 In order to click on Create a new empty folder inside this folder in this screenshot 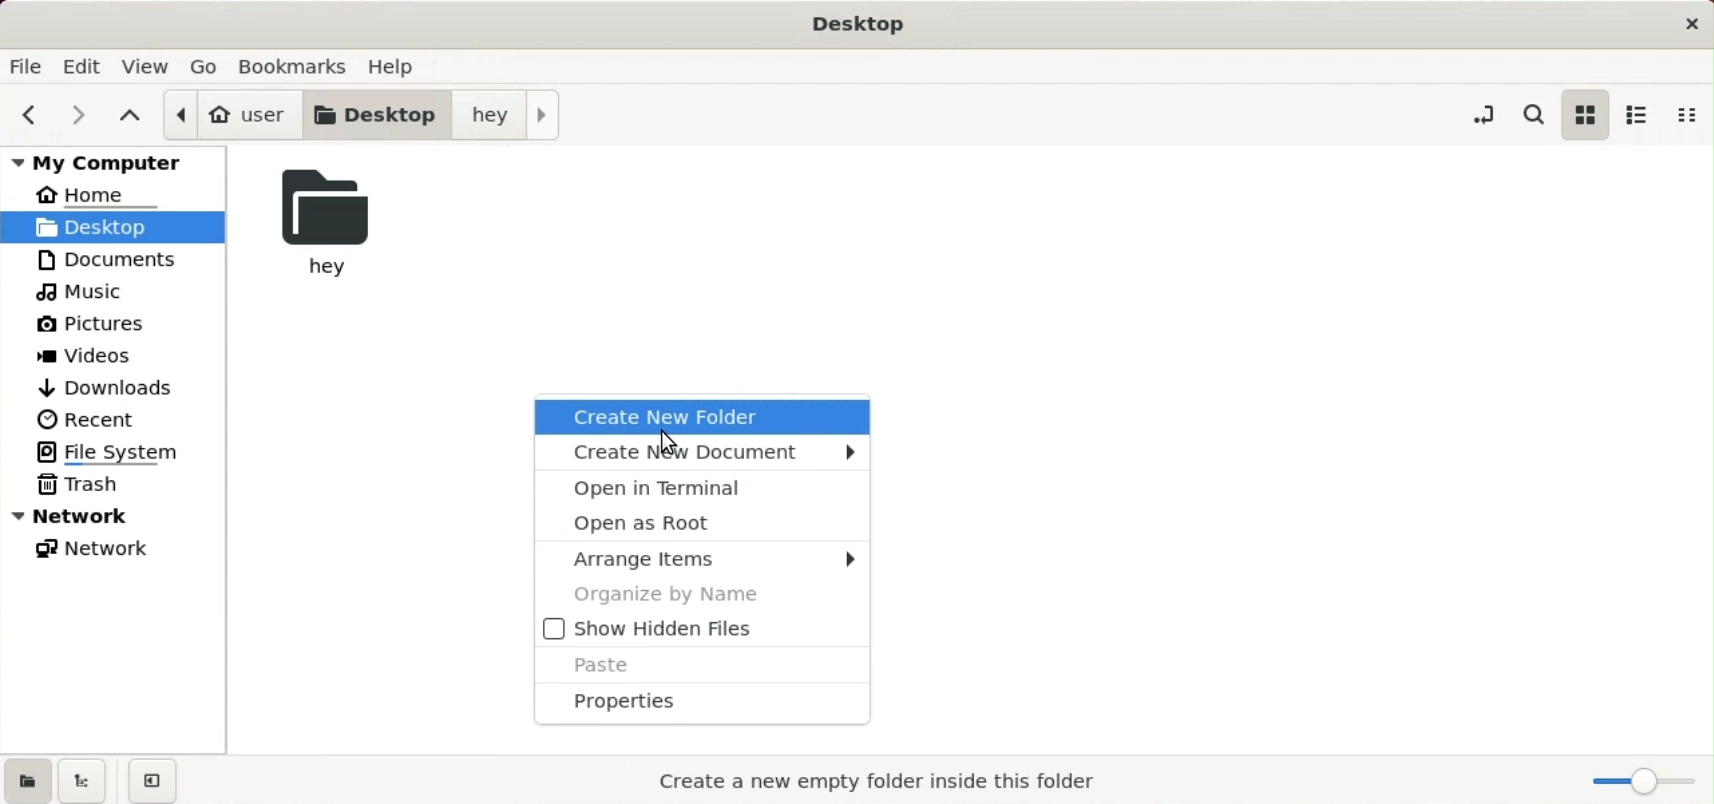, I will do `click(881, 783)`.